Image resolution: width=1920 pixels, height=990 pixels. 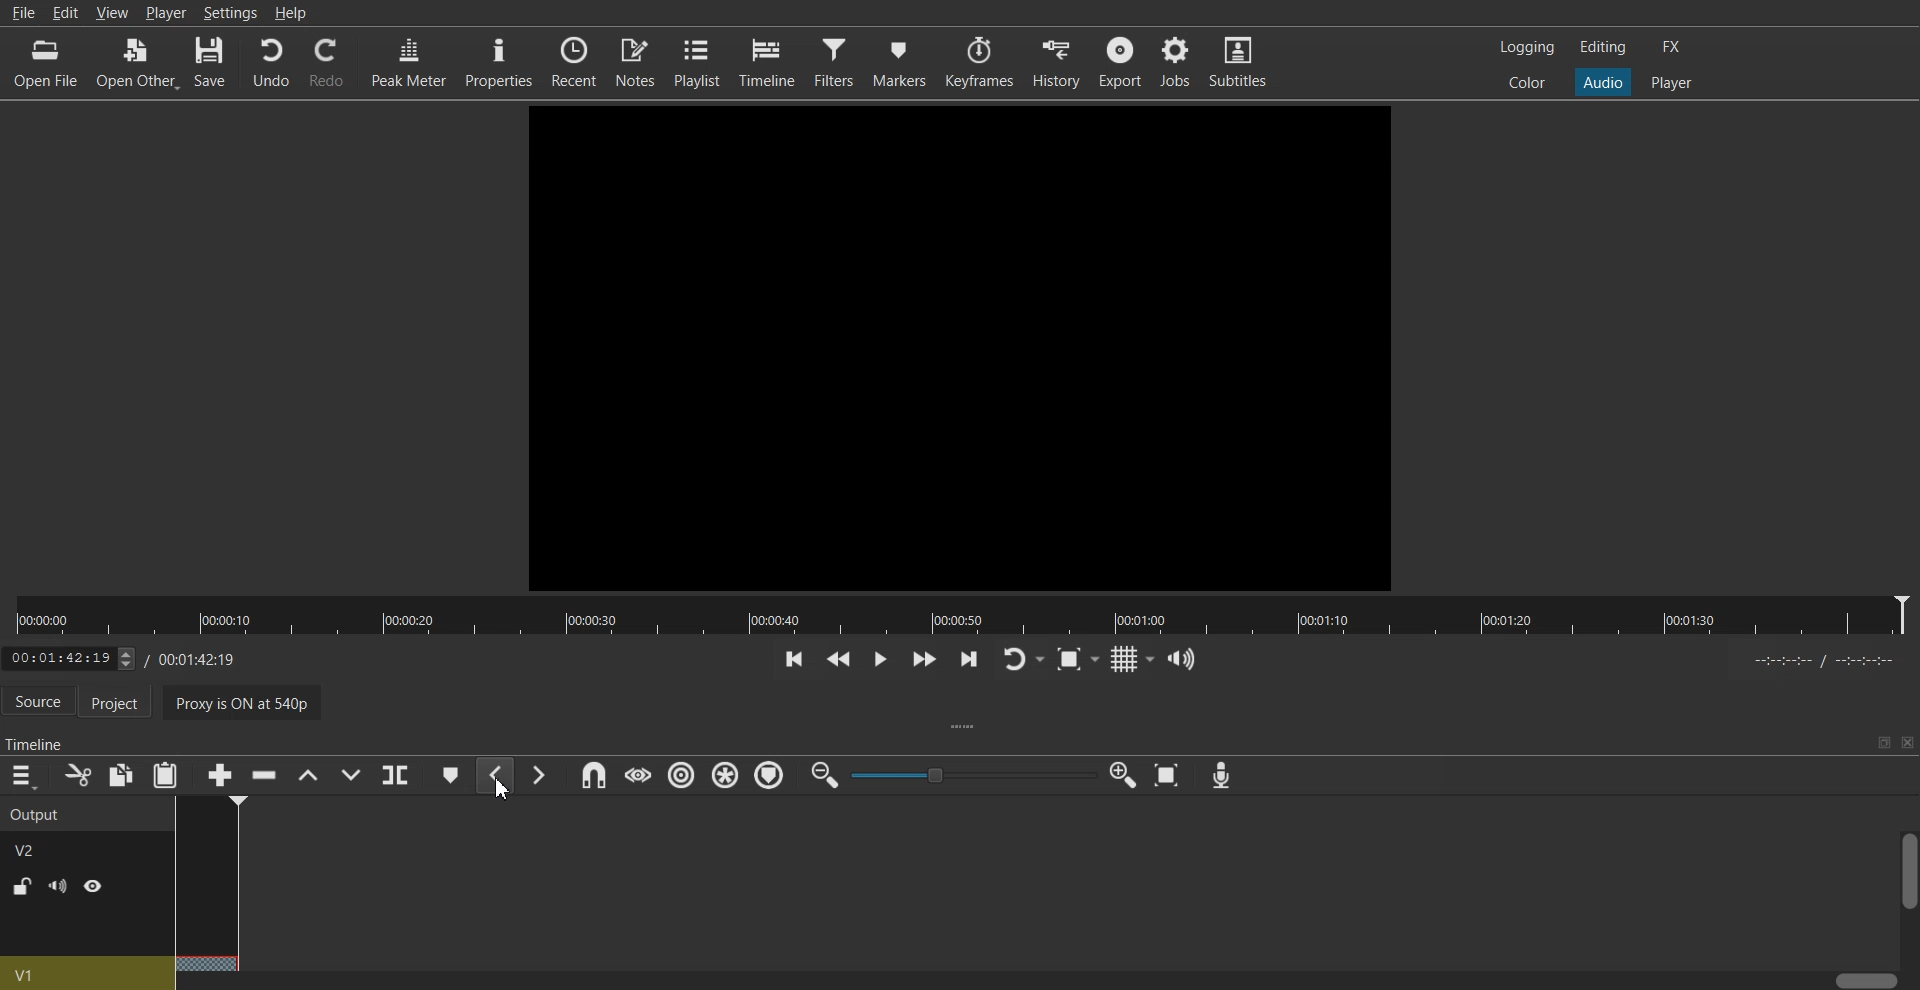 What do you see at coordinates (966, 728) in the screenshot?
I see `Drag Handle` at bounding box center [966, 728].